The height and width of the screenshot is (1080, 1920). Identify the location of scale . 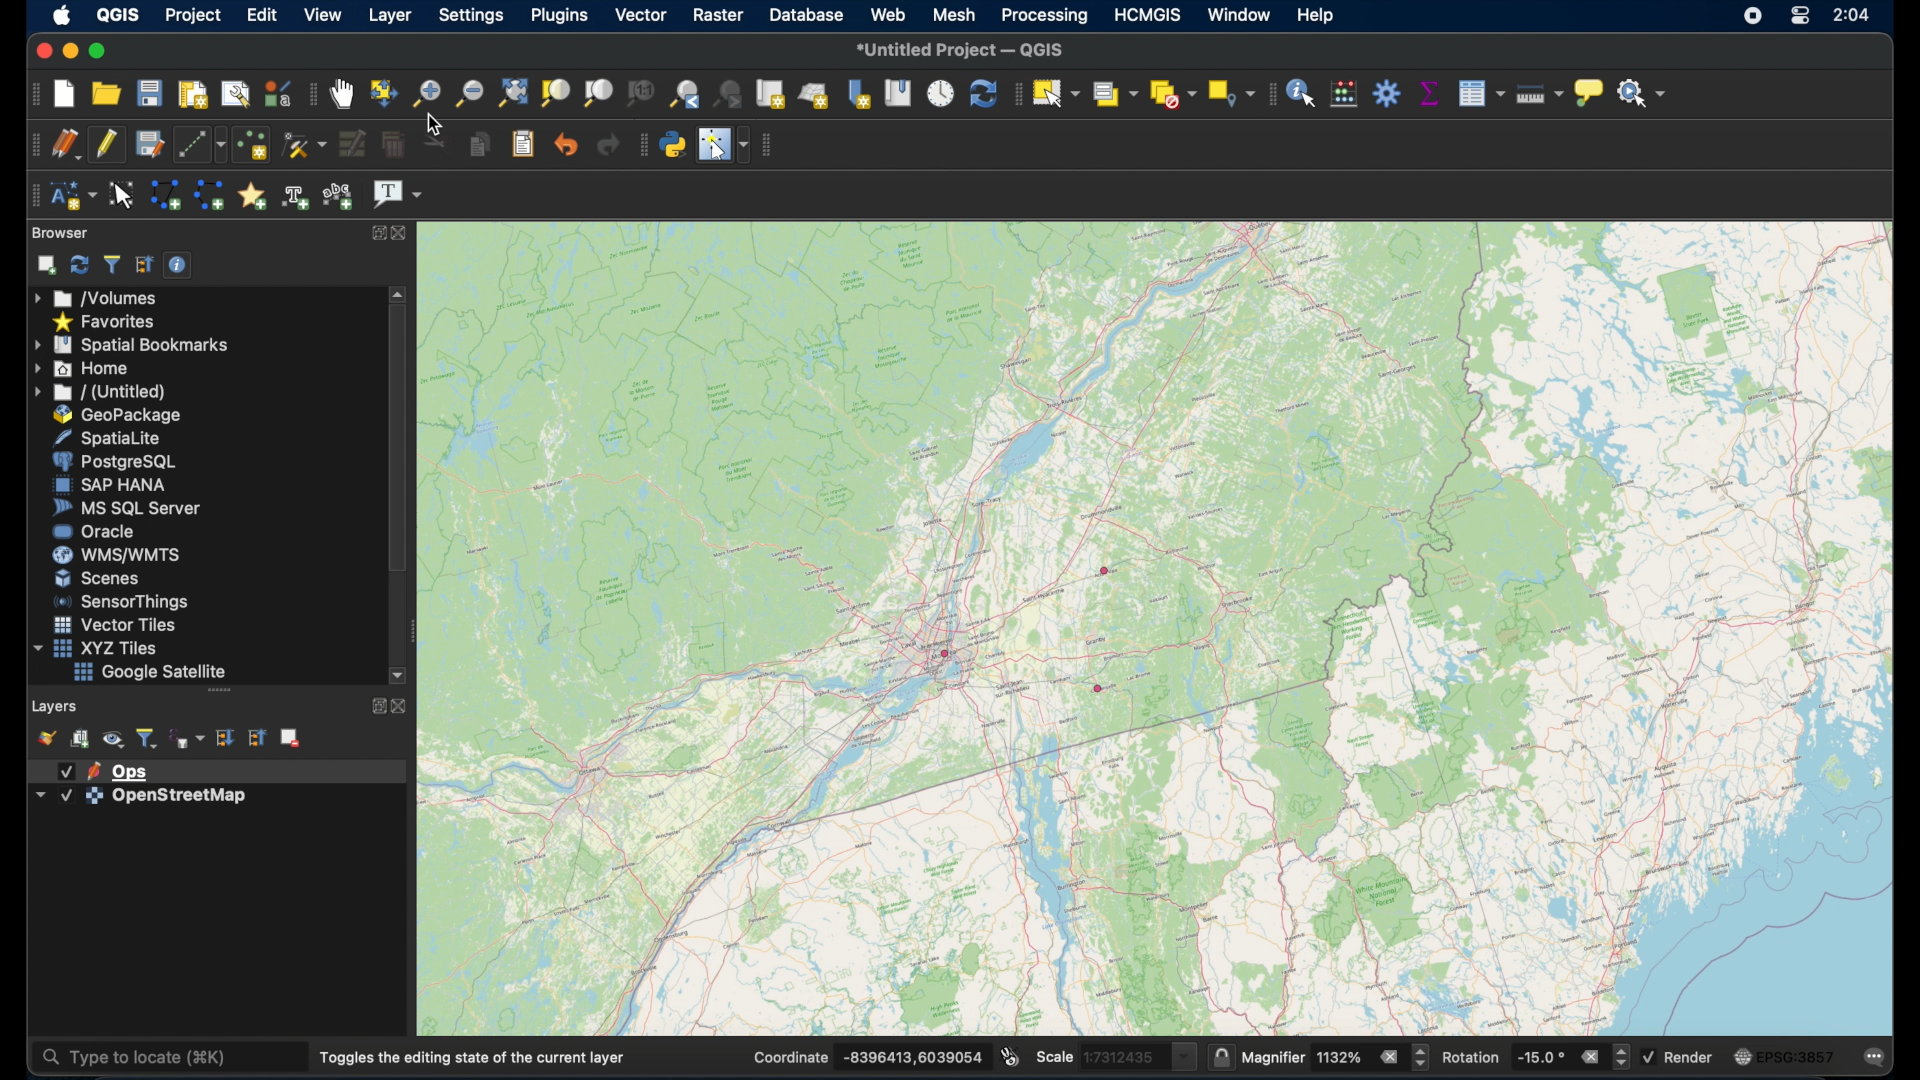
(1112, 1057).